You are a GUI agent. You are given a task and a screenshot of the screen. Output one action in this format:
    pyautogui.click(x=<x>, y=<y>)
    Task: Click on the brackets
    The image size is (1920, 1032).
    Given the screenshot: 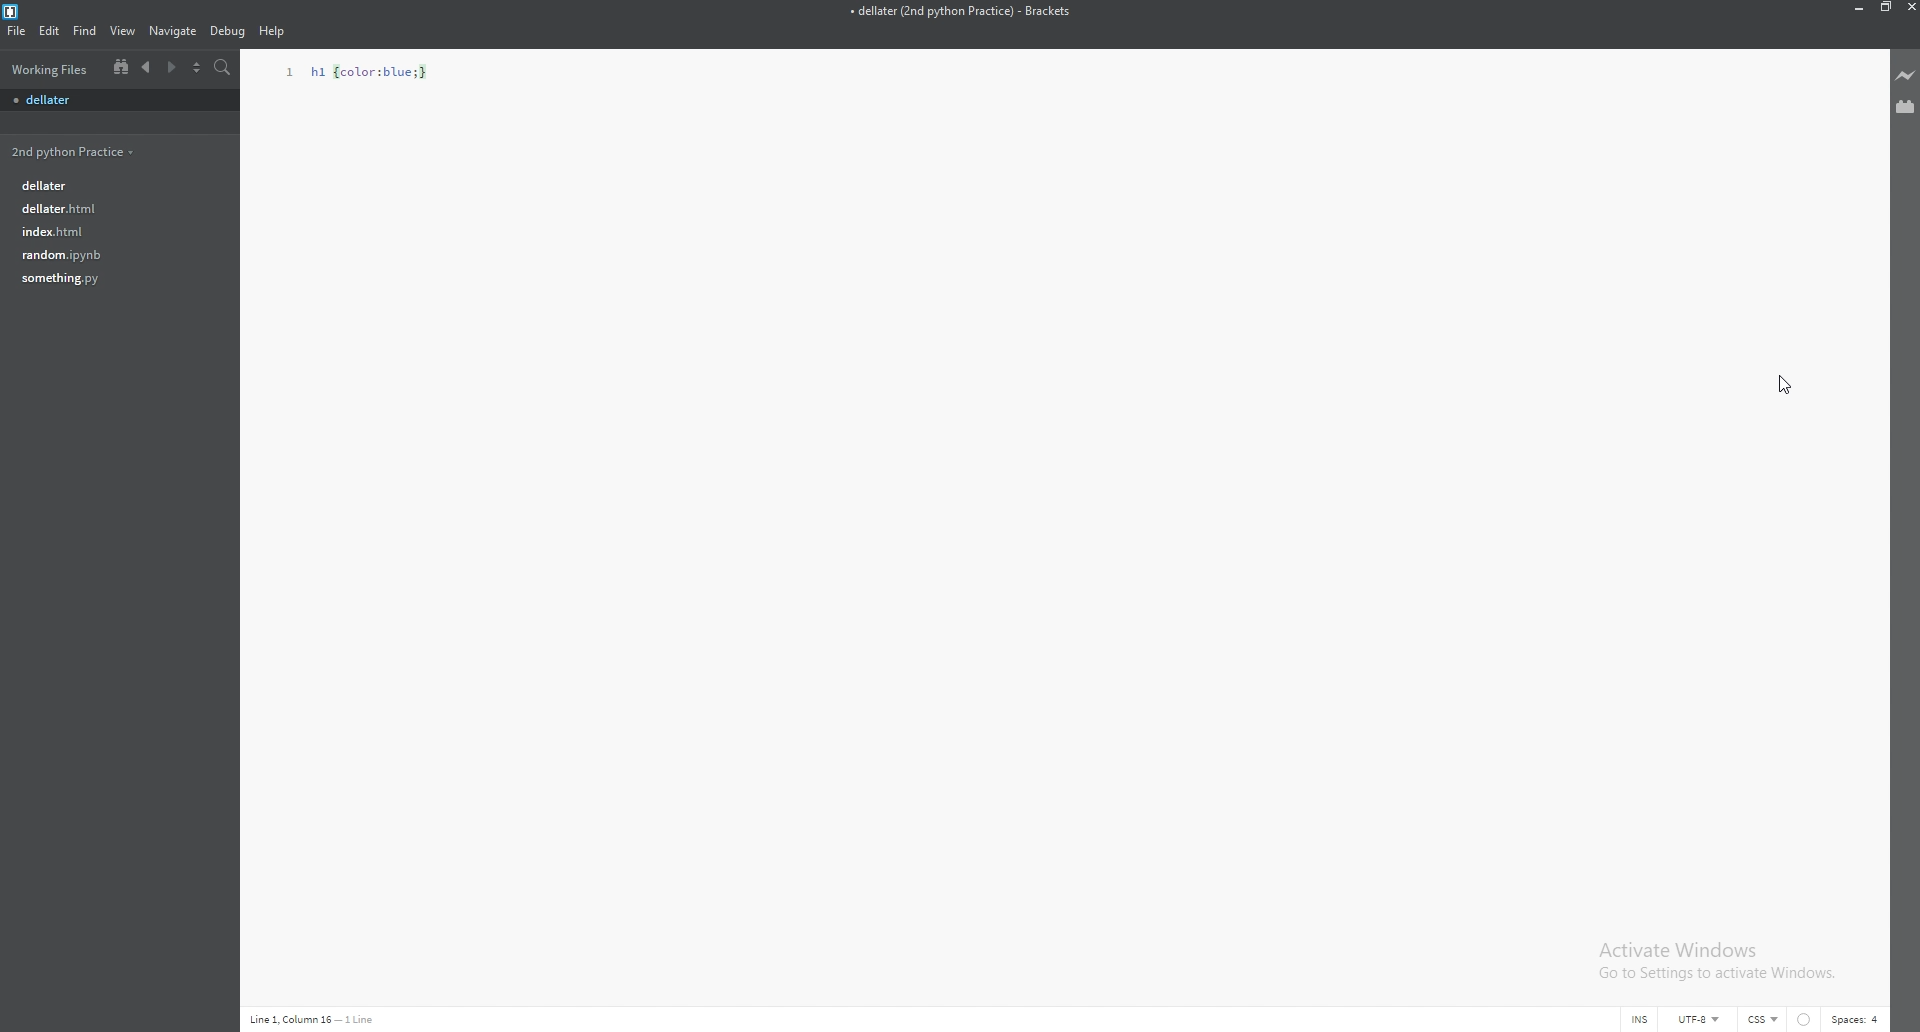 What is the action you would take?
    pyautogui.click(x=12, y=12)
    